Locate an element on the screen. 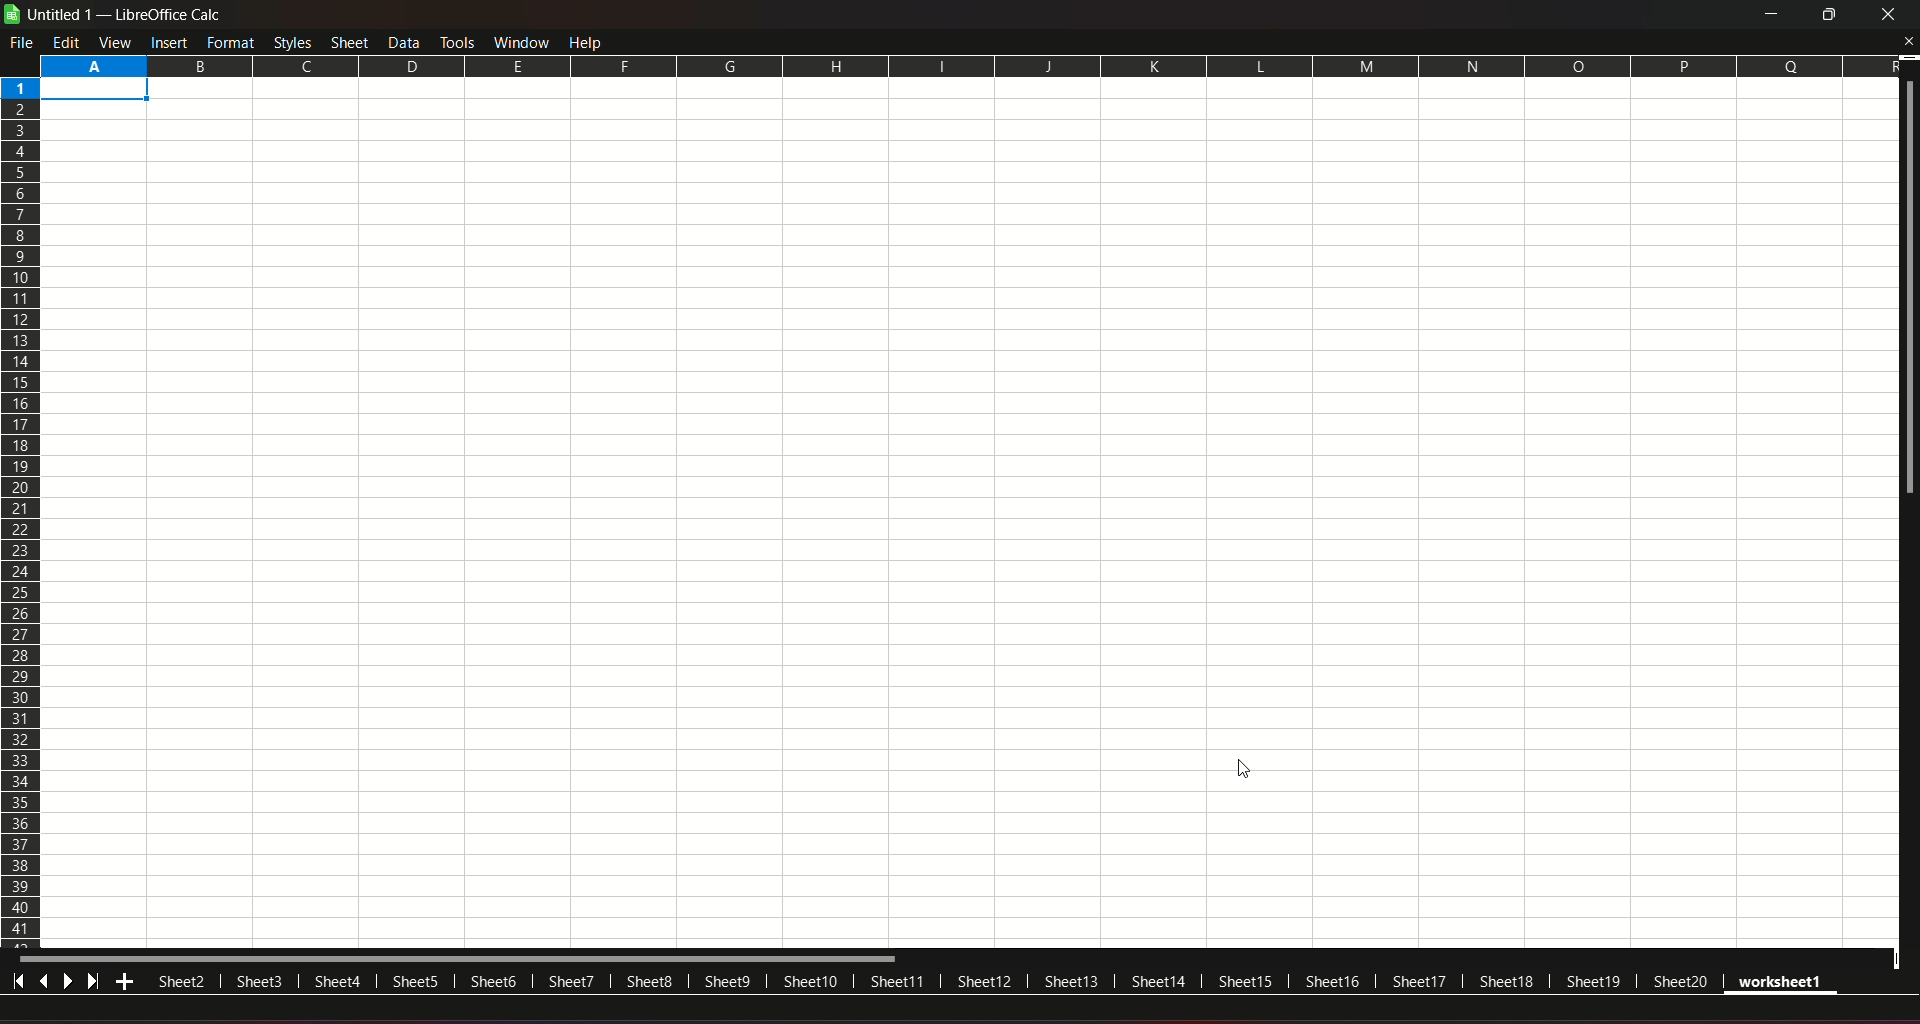  file is located at coordinates (24, 42).